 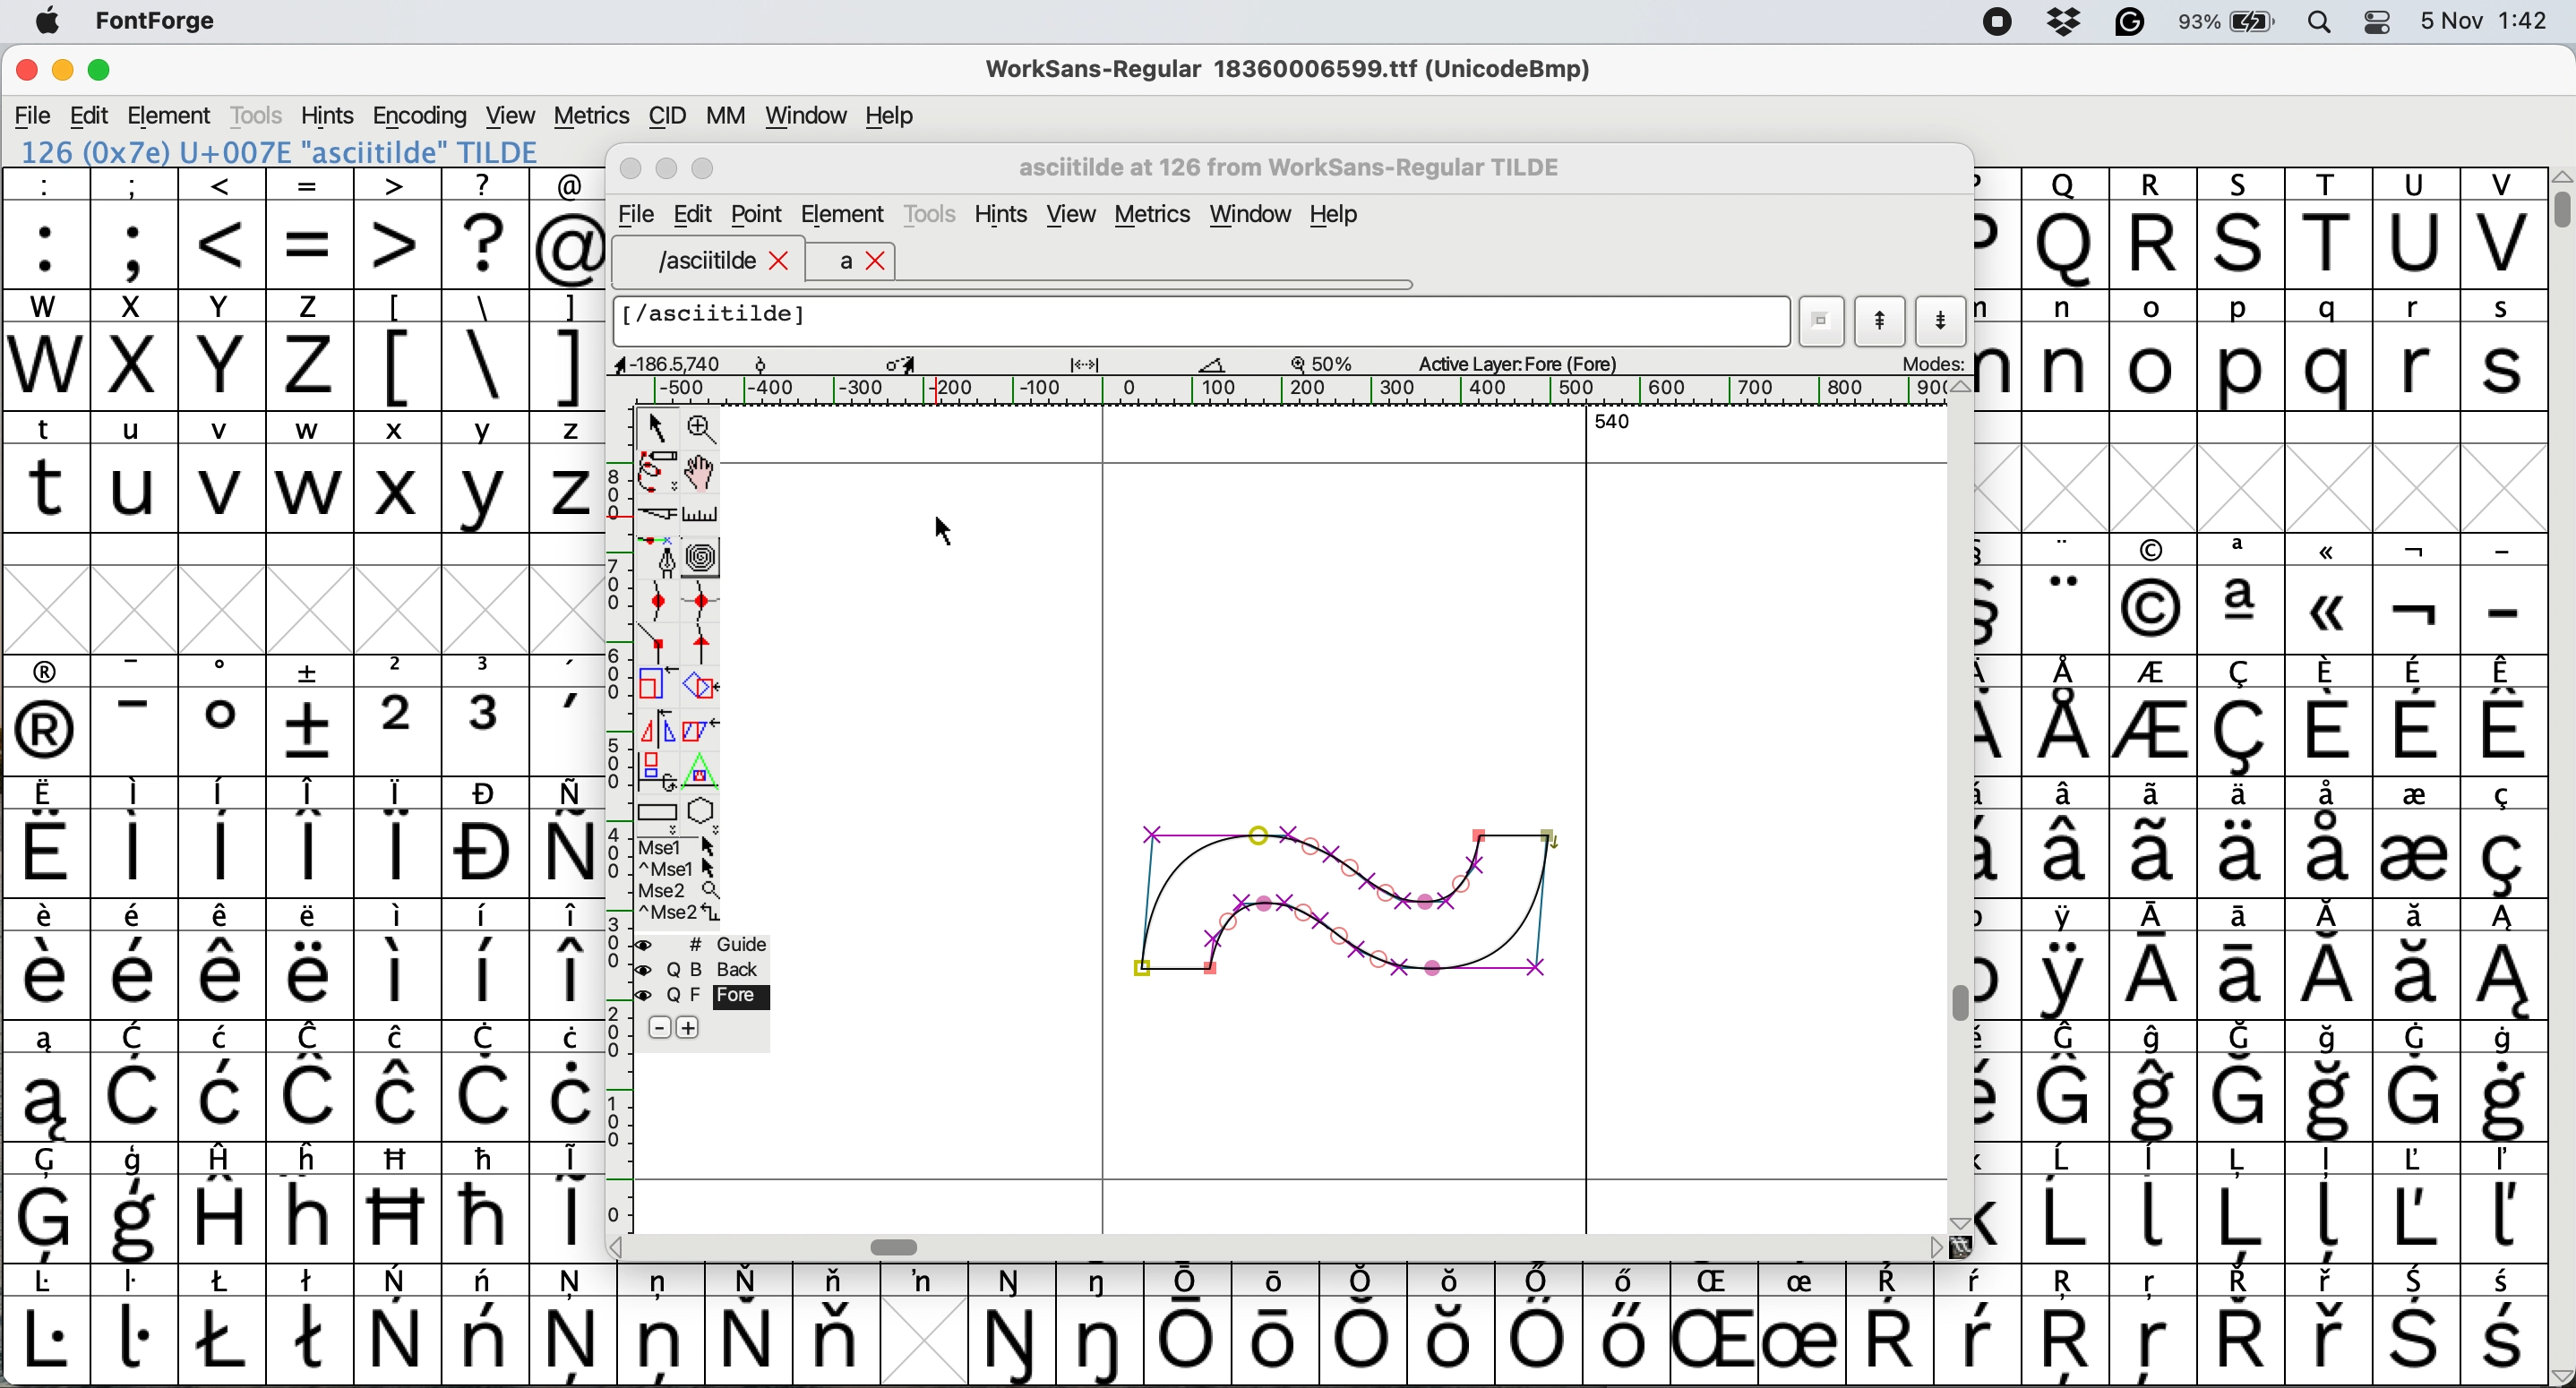 What do you see at coordinates (2558, 200) in the screenshot?
I see `vertical scroll bar` at bounding box center [2558, 200].